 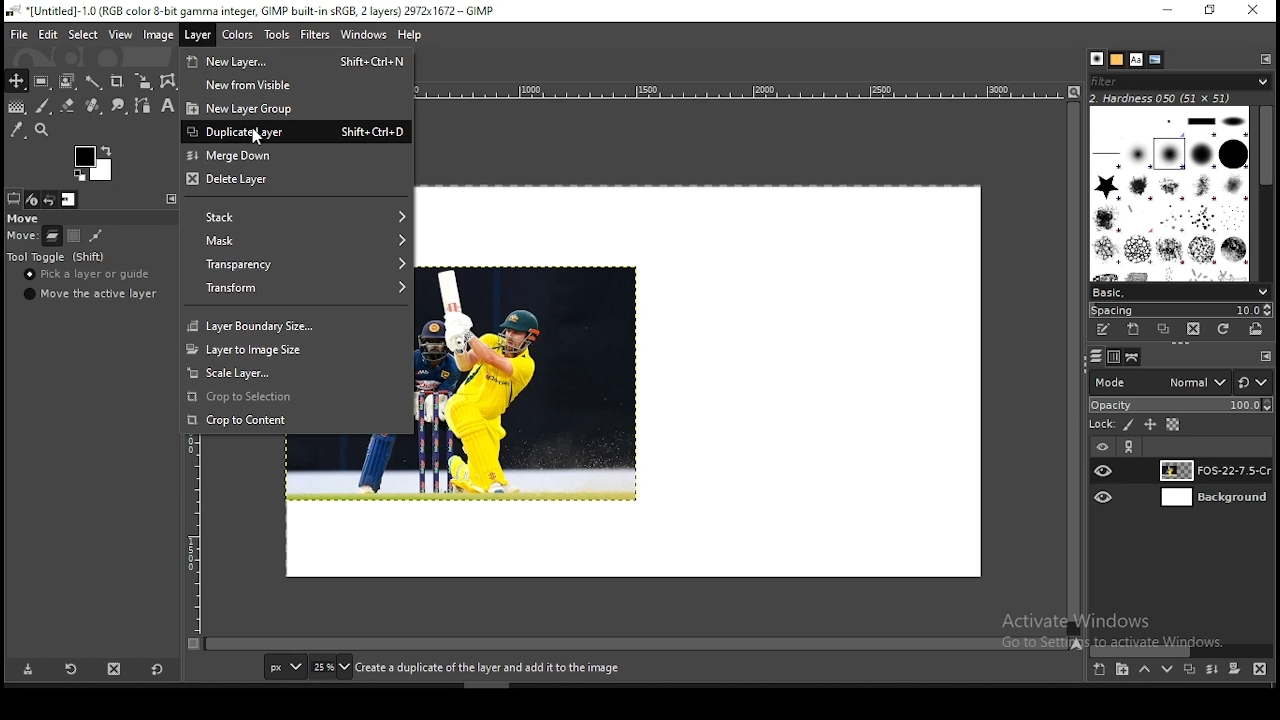 What do you see at coordinates (299, 84) in the screenshot?
I see `new from visible` at bounding box center [299, 84].